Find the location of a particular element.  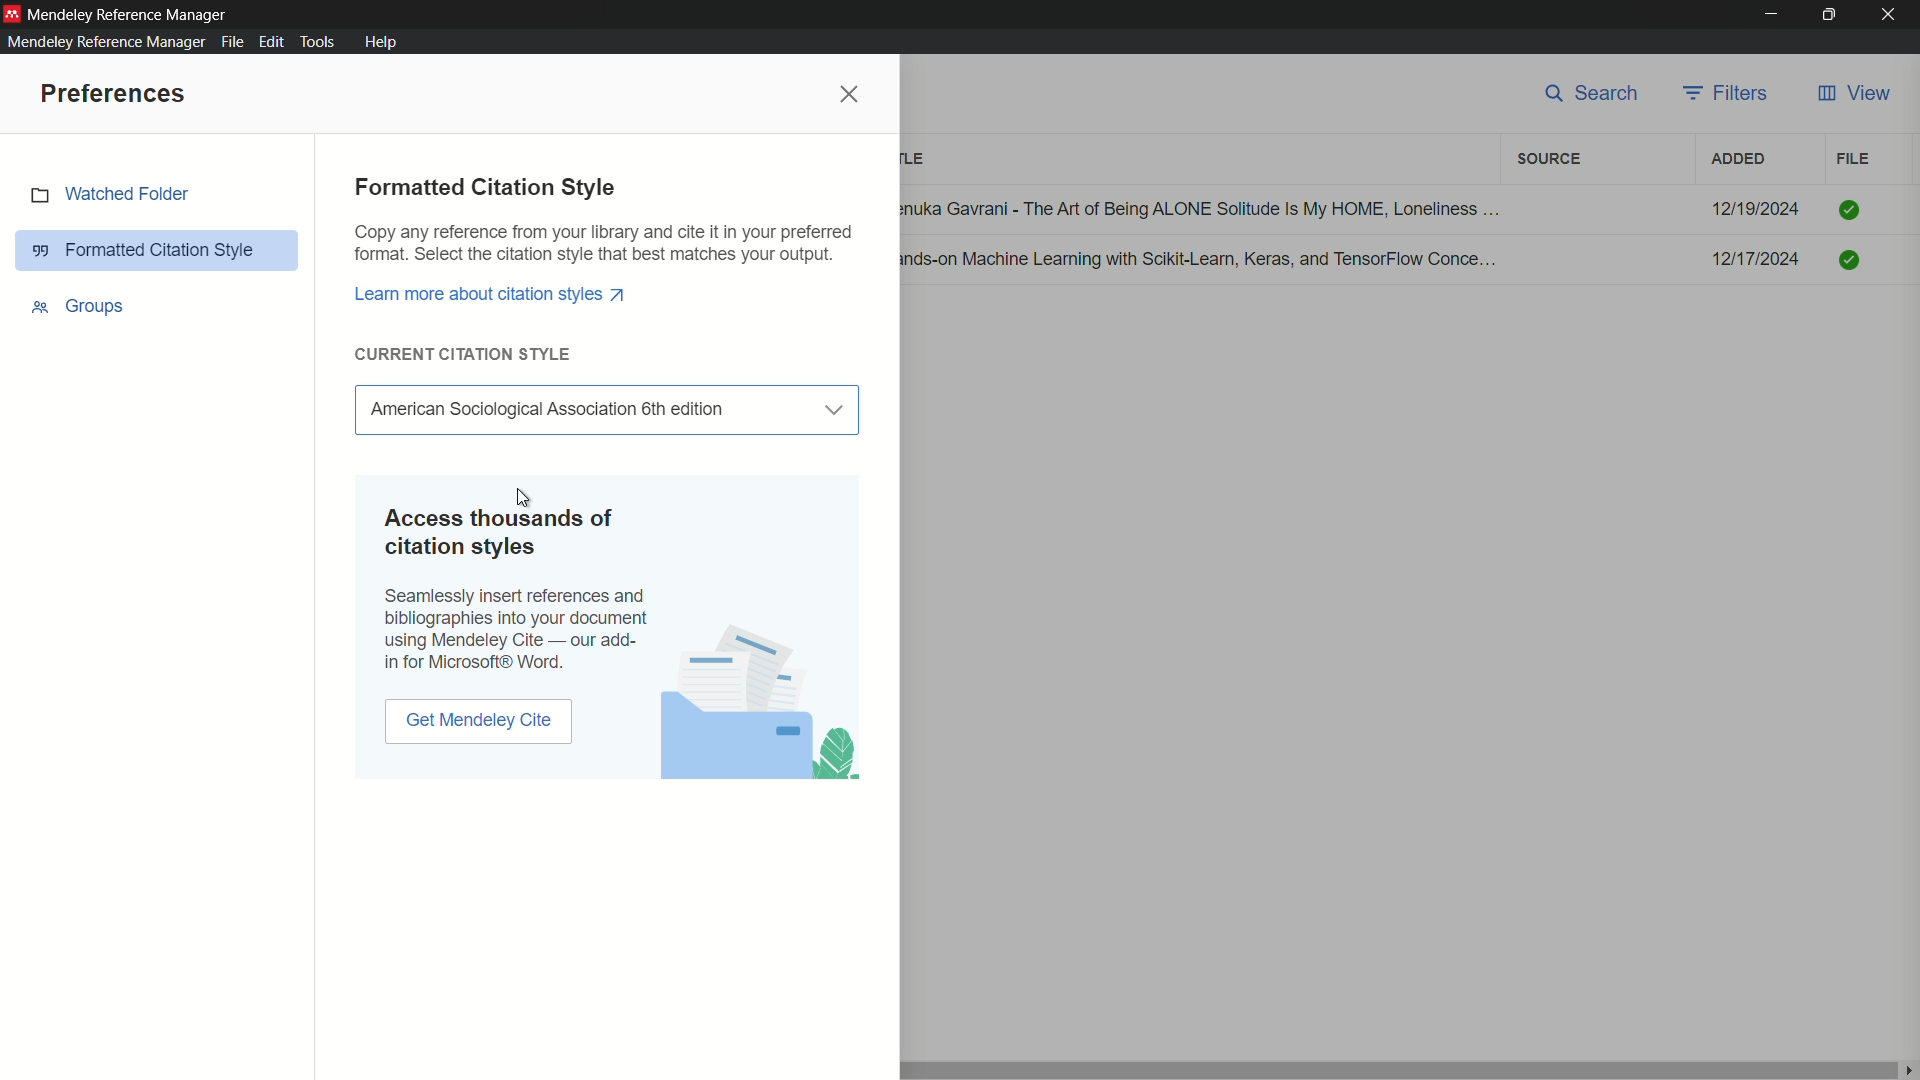

close preferences is located at coordinates (851, 95).